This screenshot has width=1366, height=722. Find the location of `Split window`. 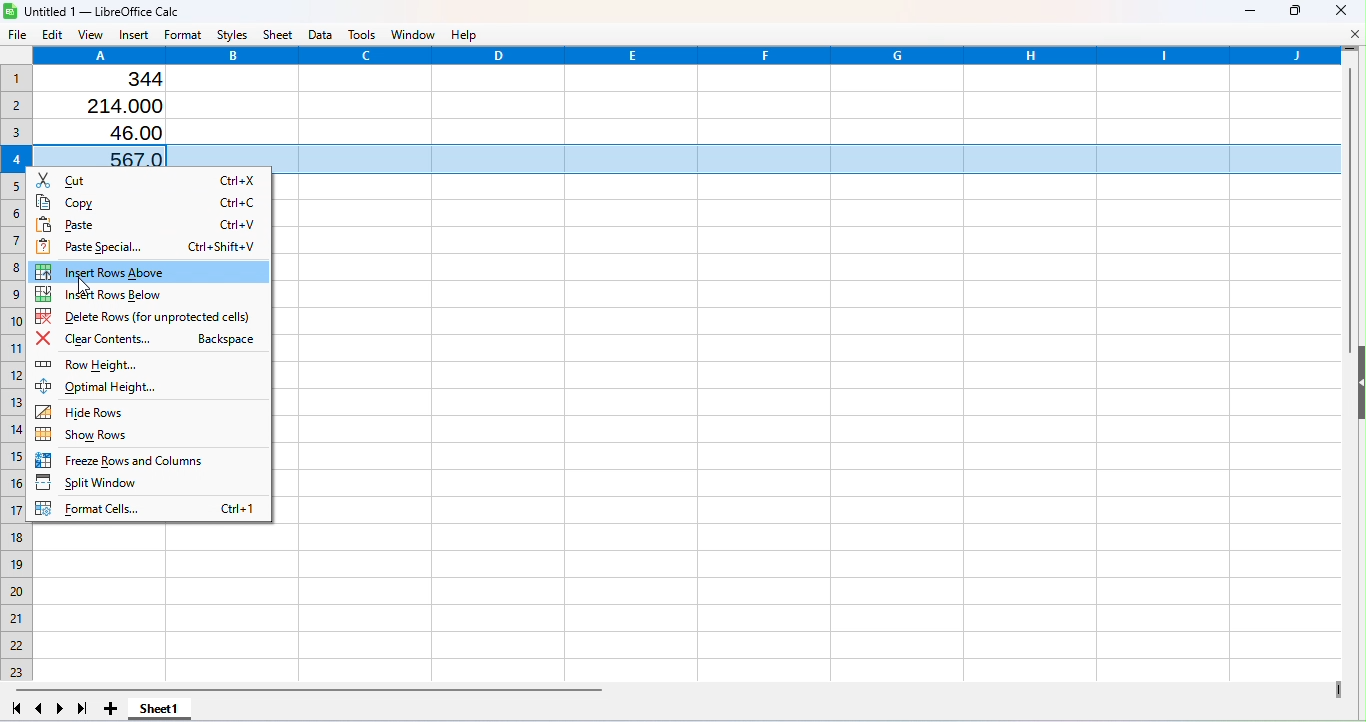

Split window is located at coordinates (99, 483).